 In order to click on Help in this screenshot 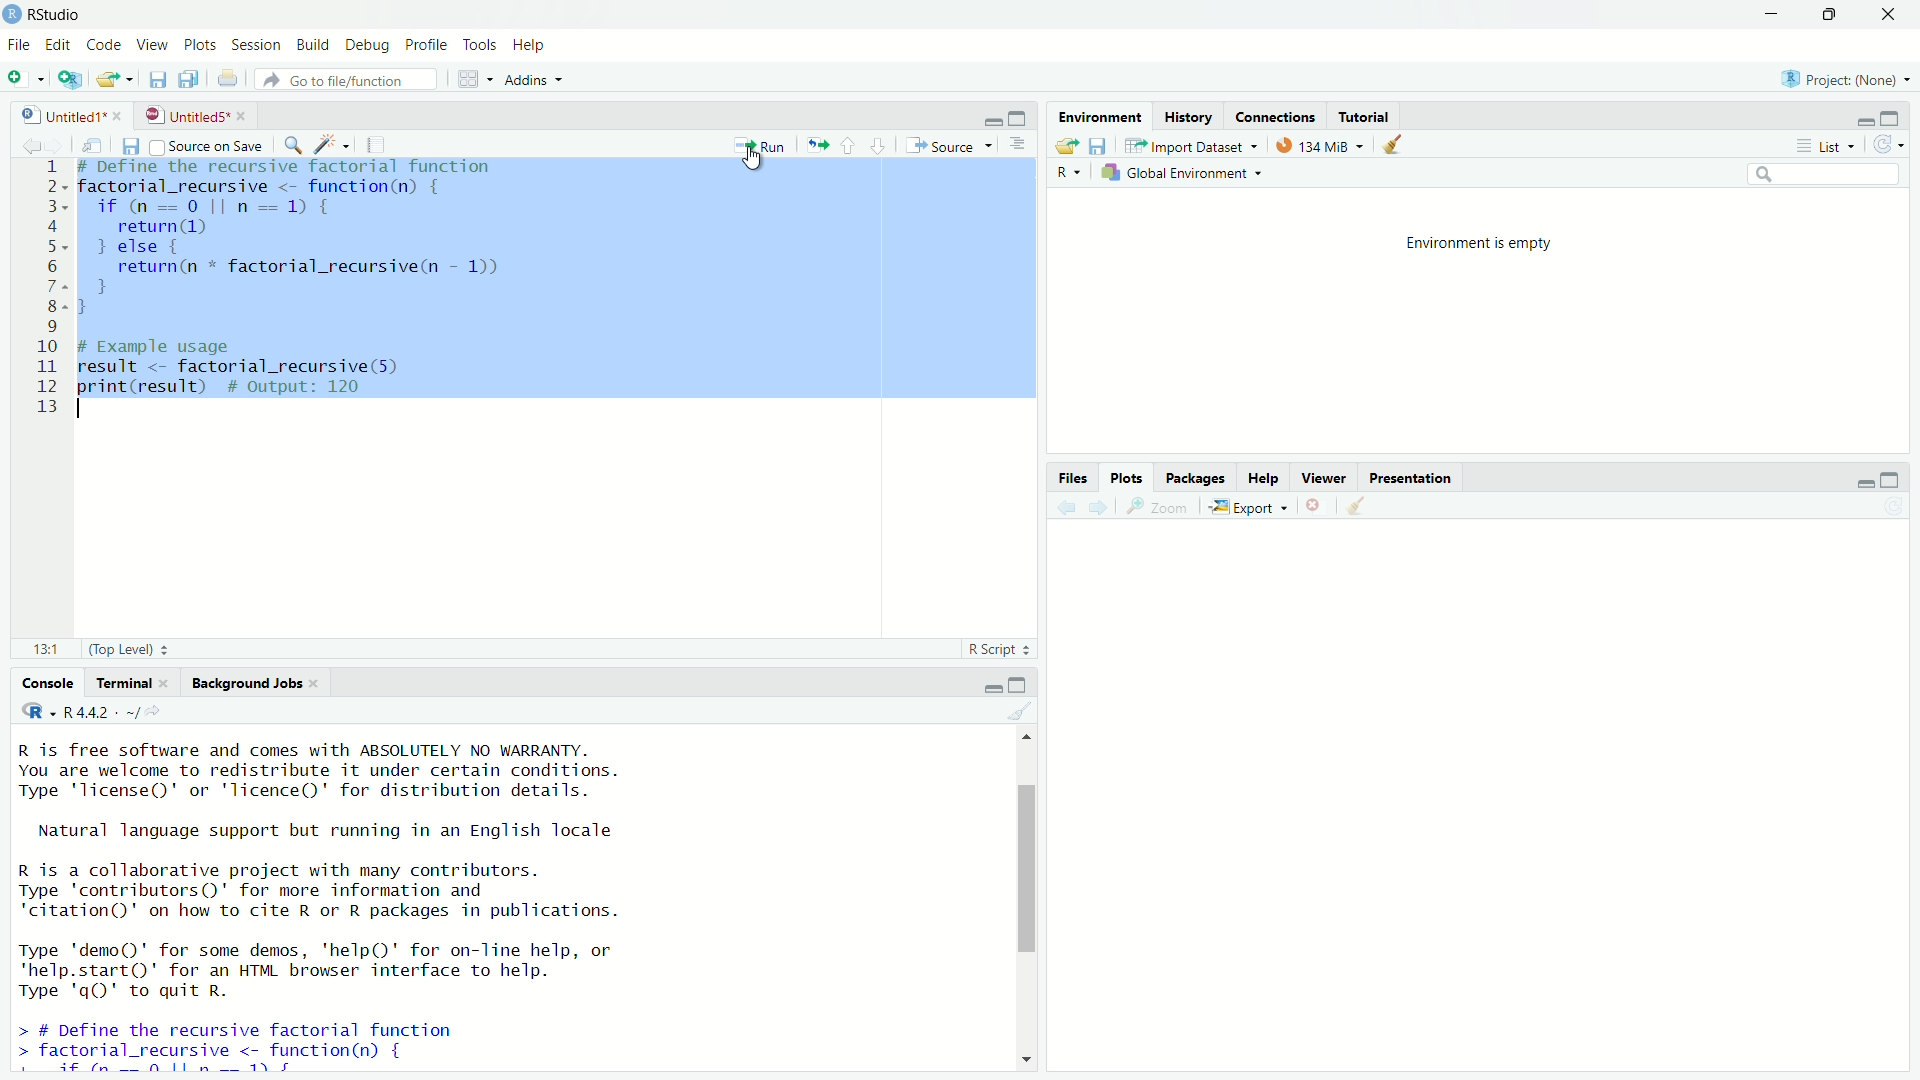, I will do `click(530, 45)`.